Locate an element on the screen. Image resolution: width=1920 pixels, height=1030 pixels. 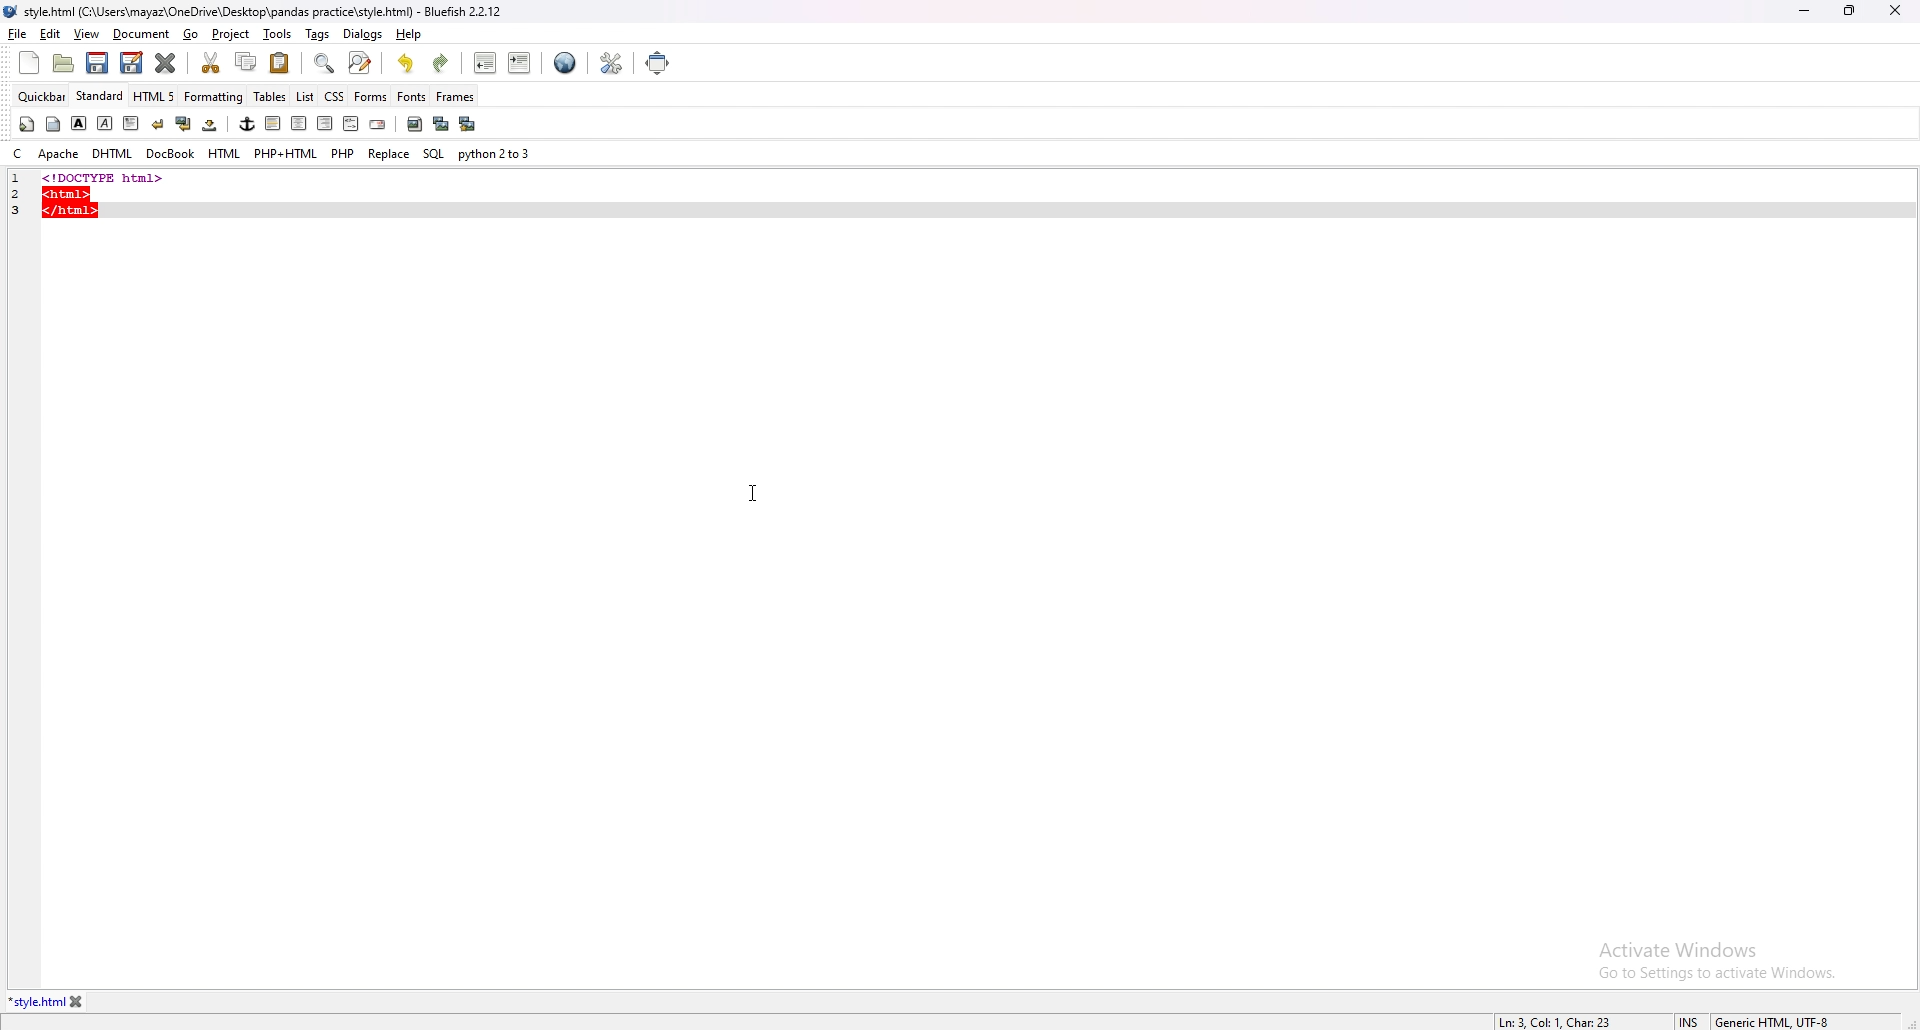
go is located at coordinates (193, 35).